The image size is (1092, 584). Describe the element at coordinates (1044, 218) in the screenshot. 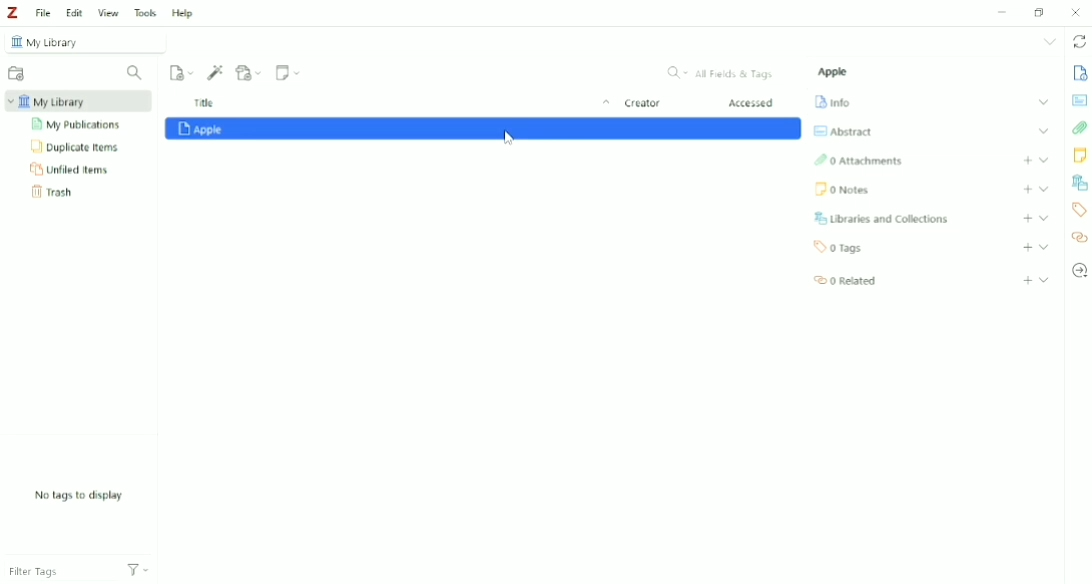

I see `Expand section` at that location.